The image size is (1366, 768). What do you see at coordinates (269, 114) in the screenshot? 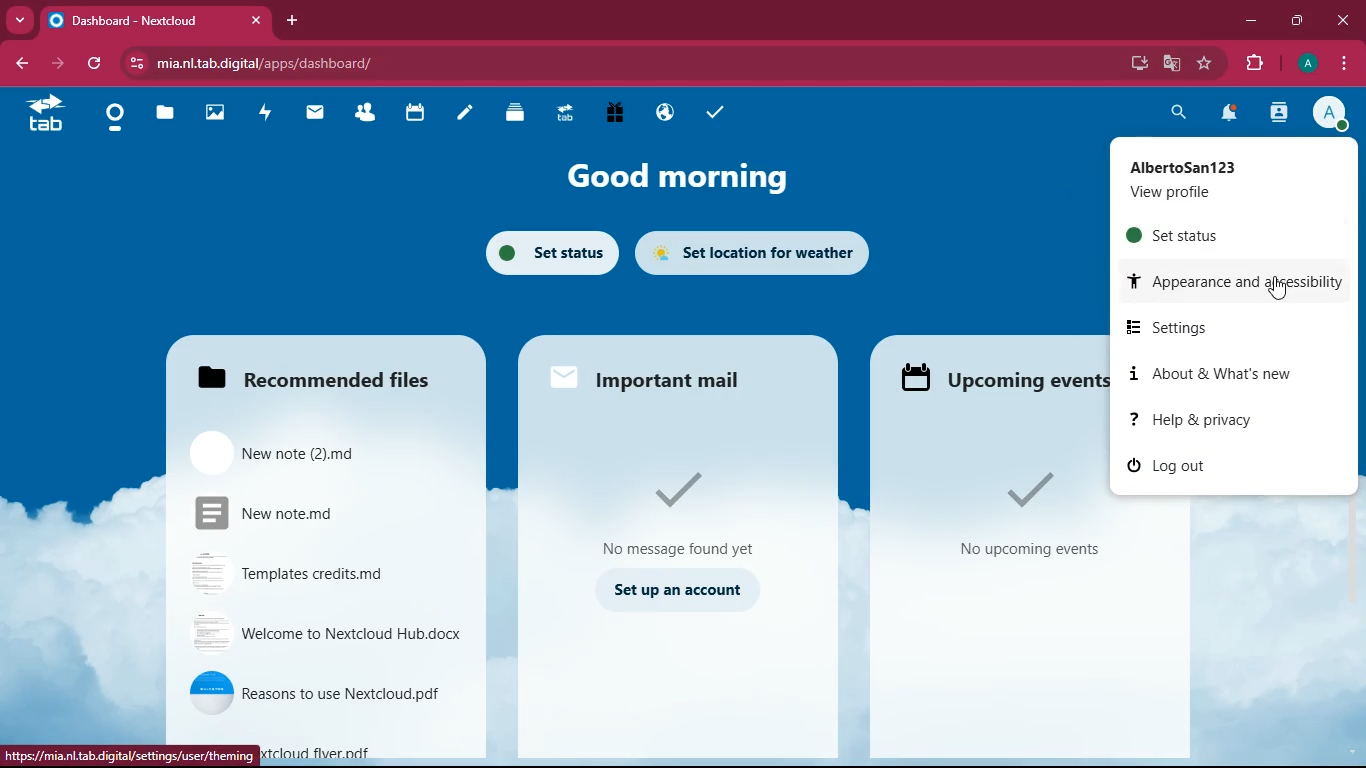
I see `activity` at bounding box center [269, 114].